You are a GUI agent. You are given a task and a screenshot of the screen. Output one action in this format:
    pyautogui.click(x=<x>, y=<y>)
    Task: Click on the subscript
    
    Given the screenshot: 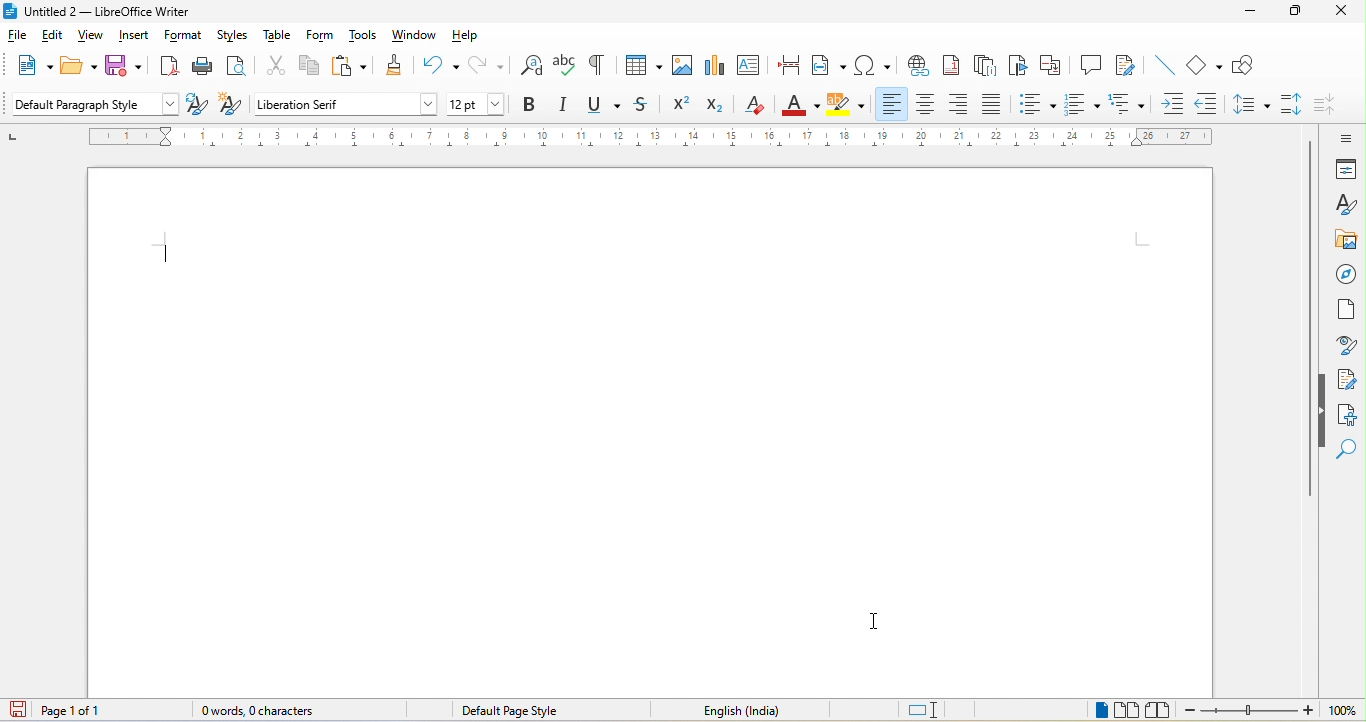 What is the action you would take?
    pyautogui.click(x=719, y=108)
    